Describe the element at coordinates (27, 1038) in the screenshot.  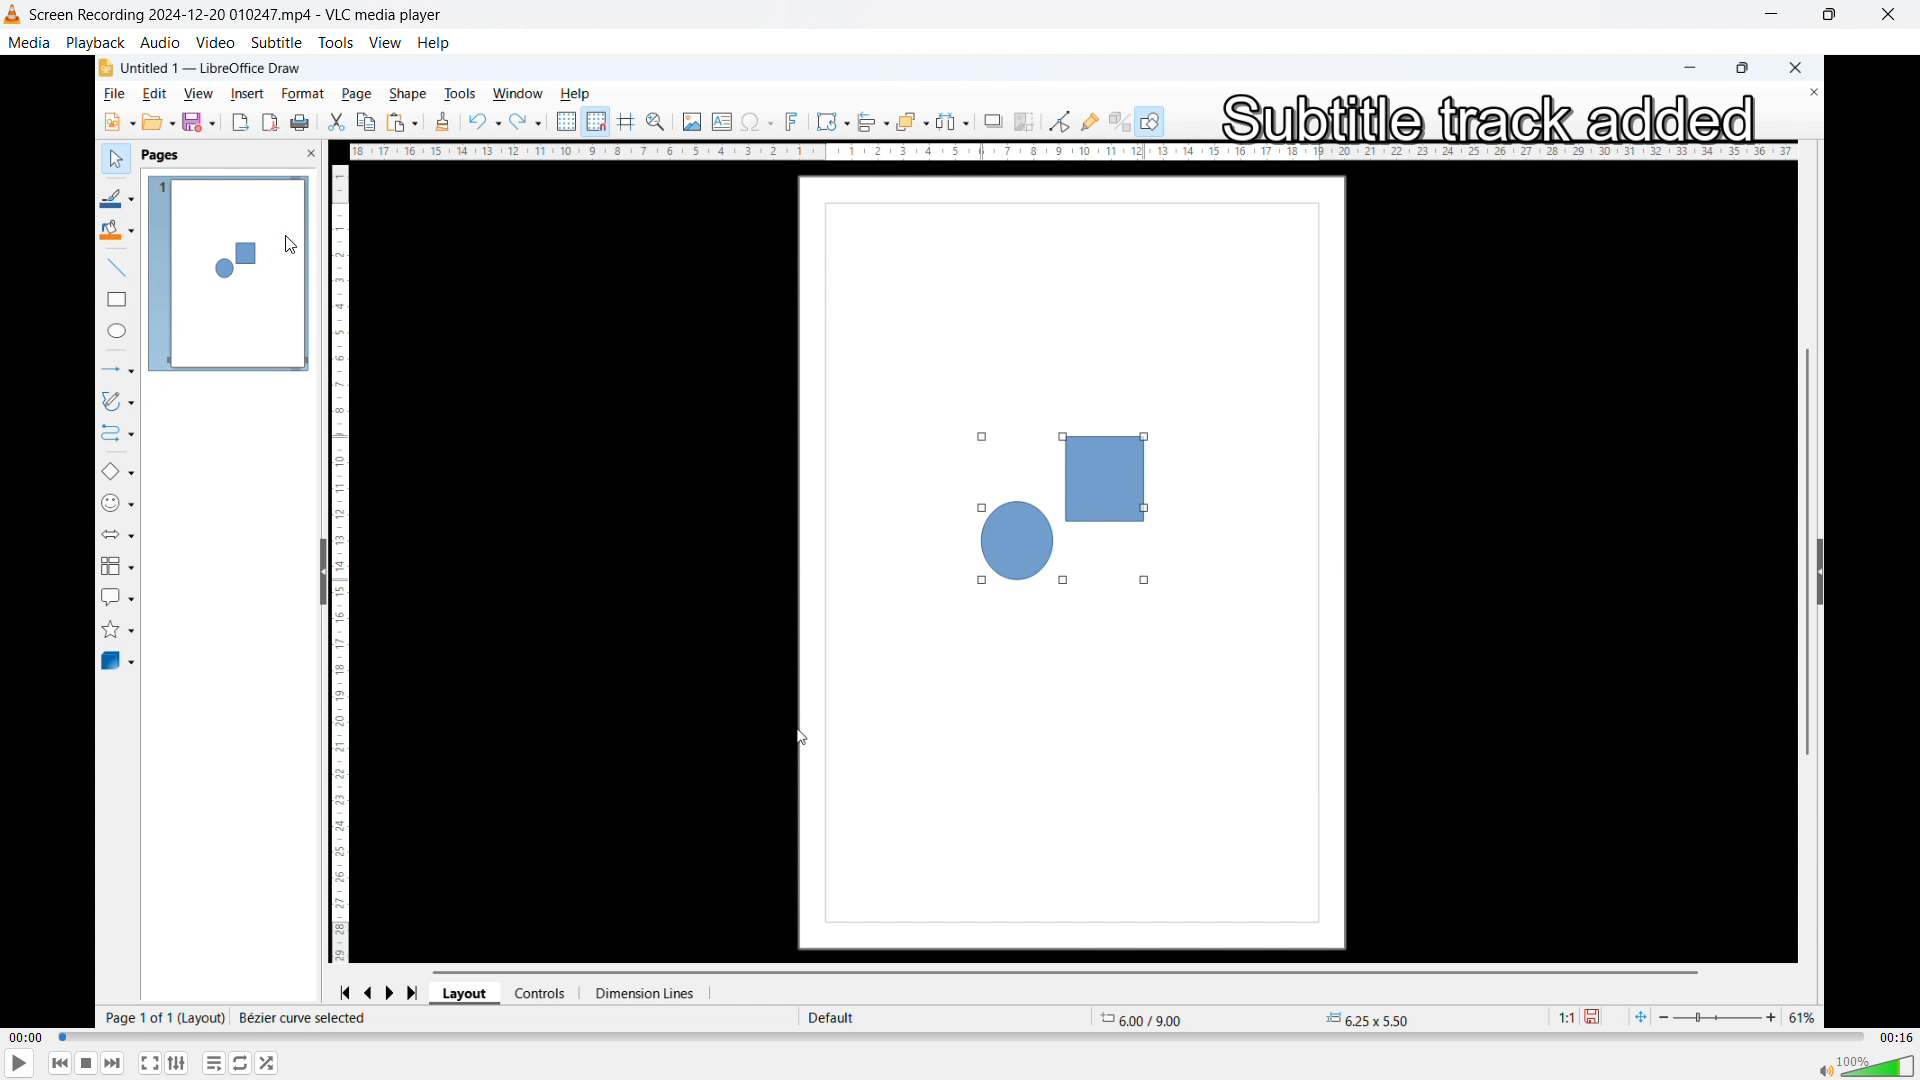
I see `Time elapsed ` at that location.